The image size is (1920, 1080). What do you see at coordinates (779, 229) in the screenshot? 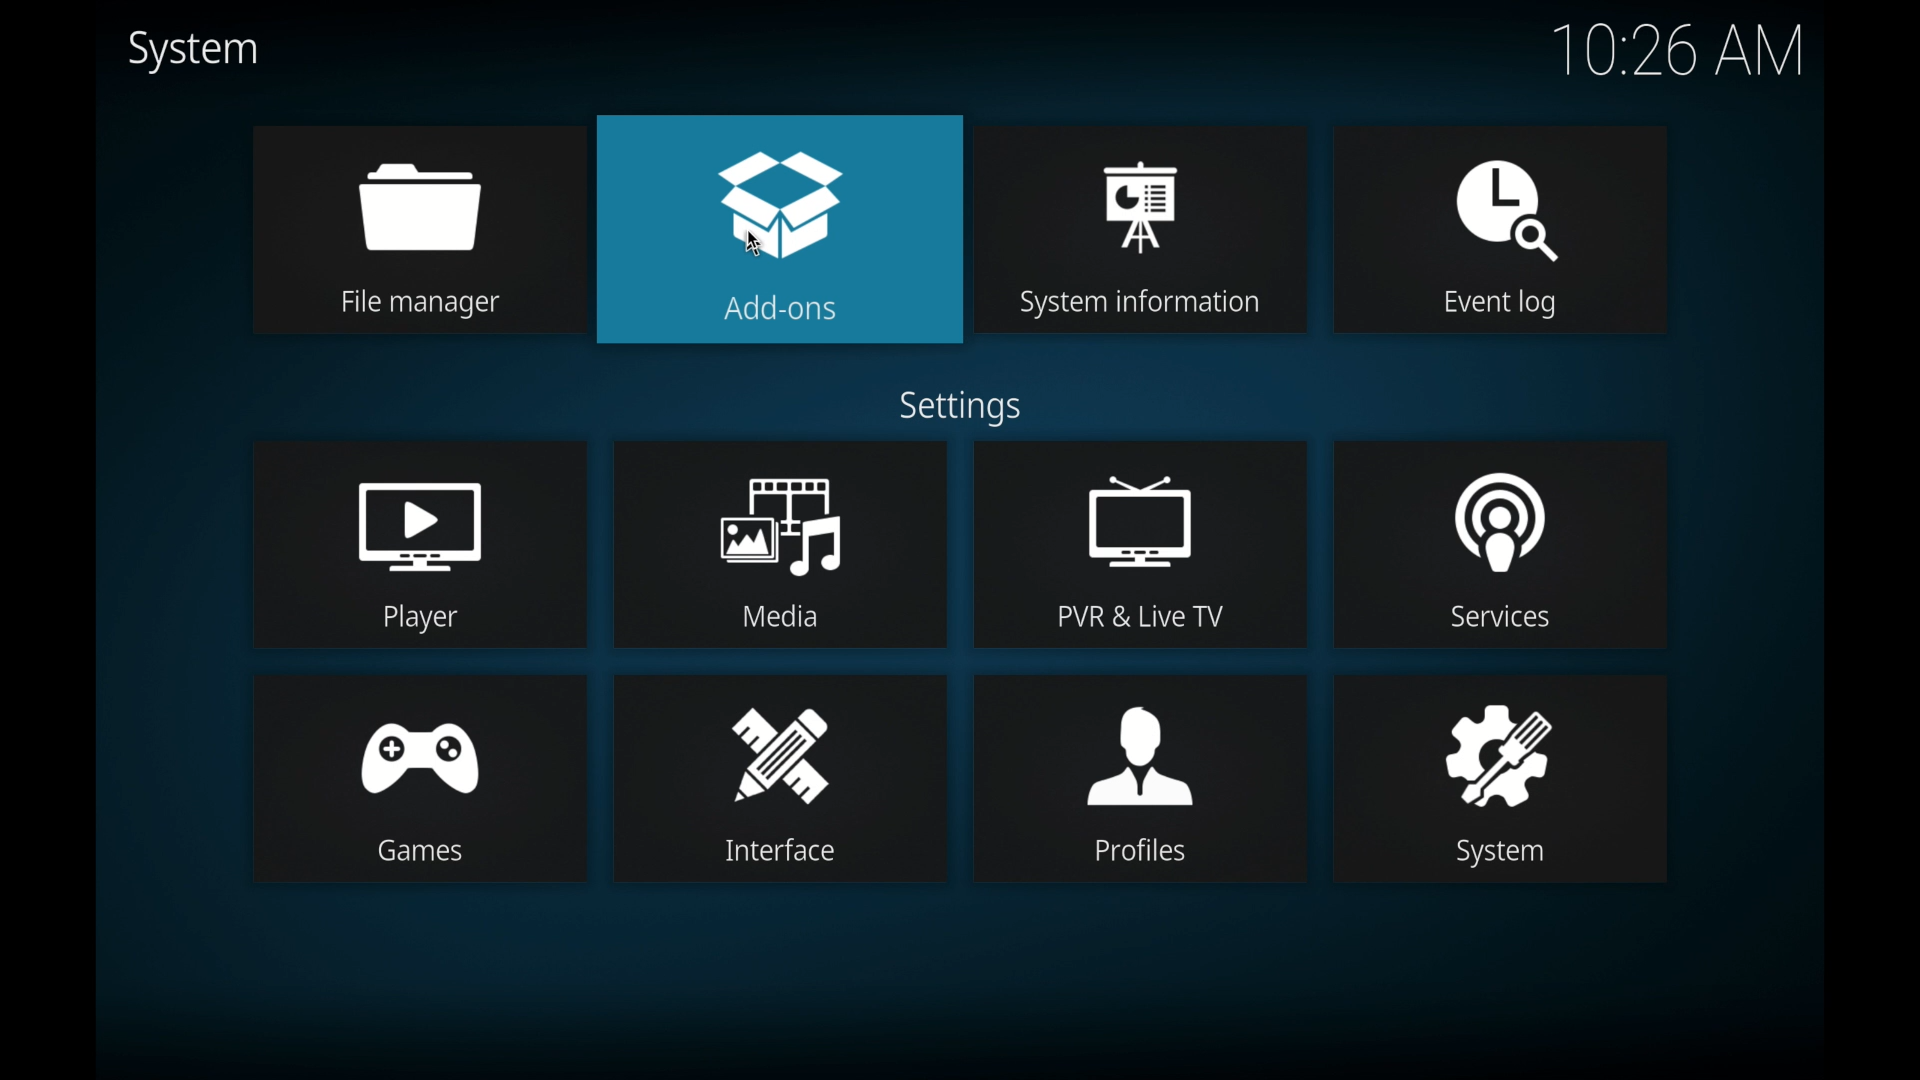
I see `add-on` at bounding box center [779, 229].